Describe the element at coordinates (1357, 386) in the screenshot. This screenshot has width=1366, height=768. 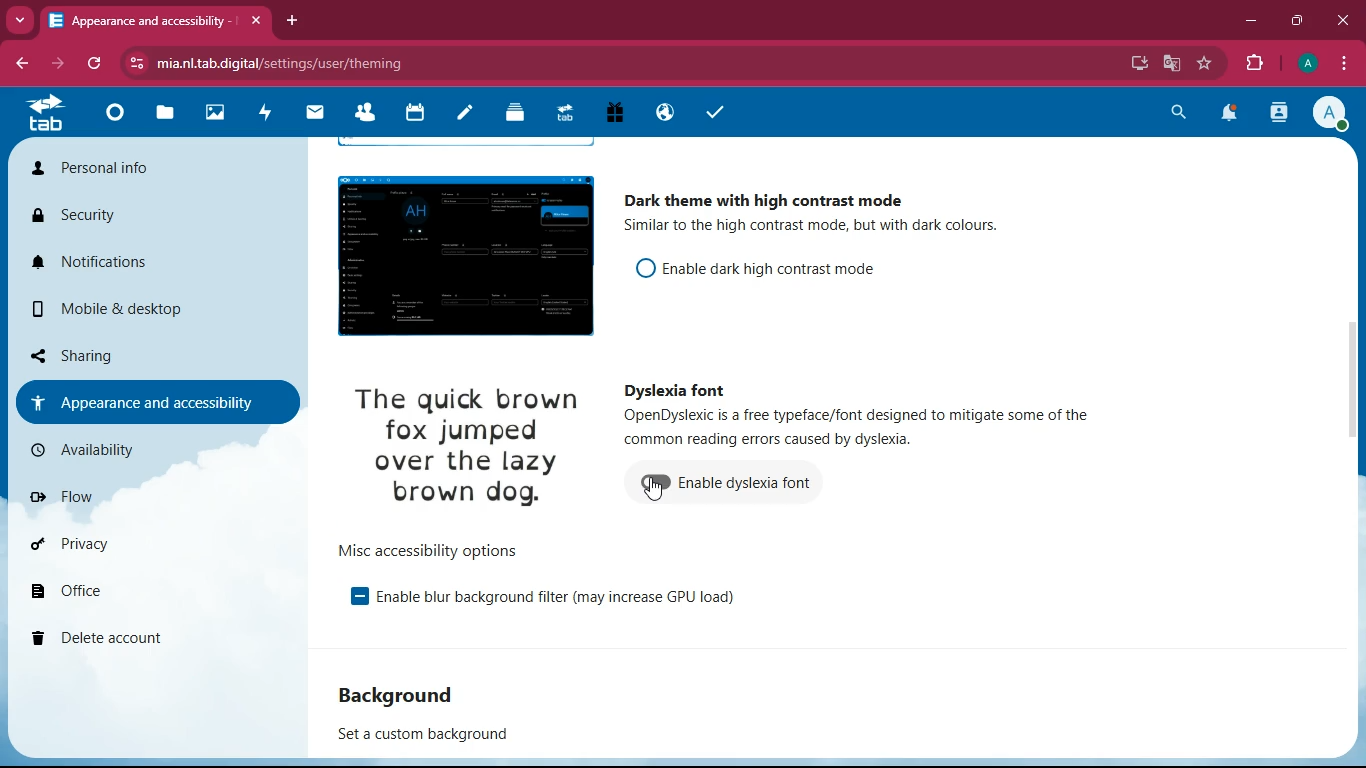
I see `scroll bar` at that location.